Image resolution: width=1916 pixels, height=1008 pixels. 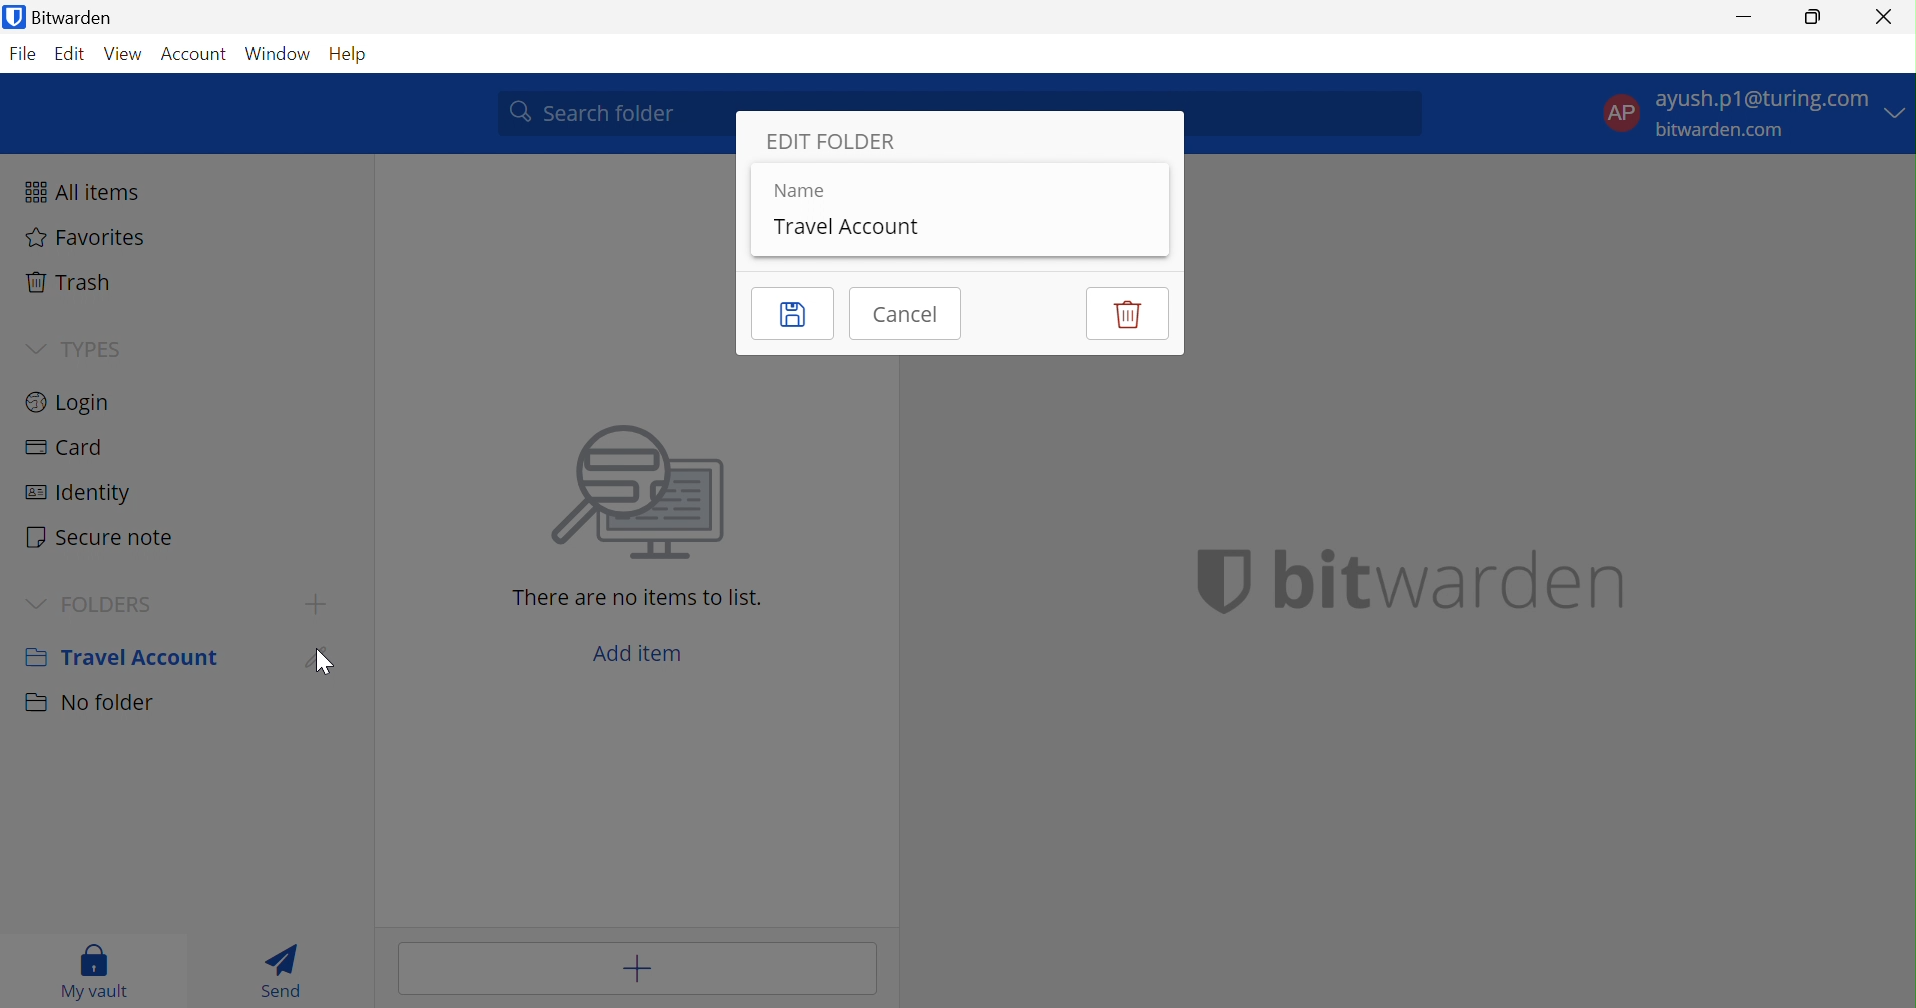 I want to click on Send, so click(x=284, y=970).